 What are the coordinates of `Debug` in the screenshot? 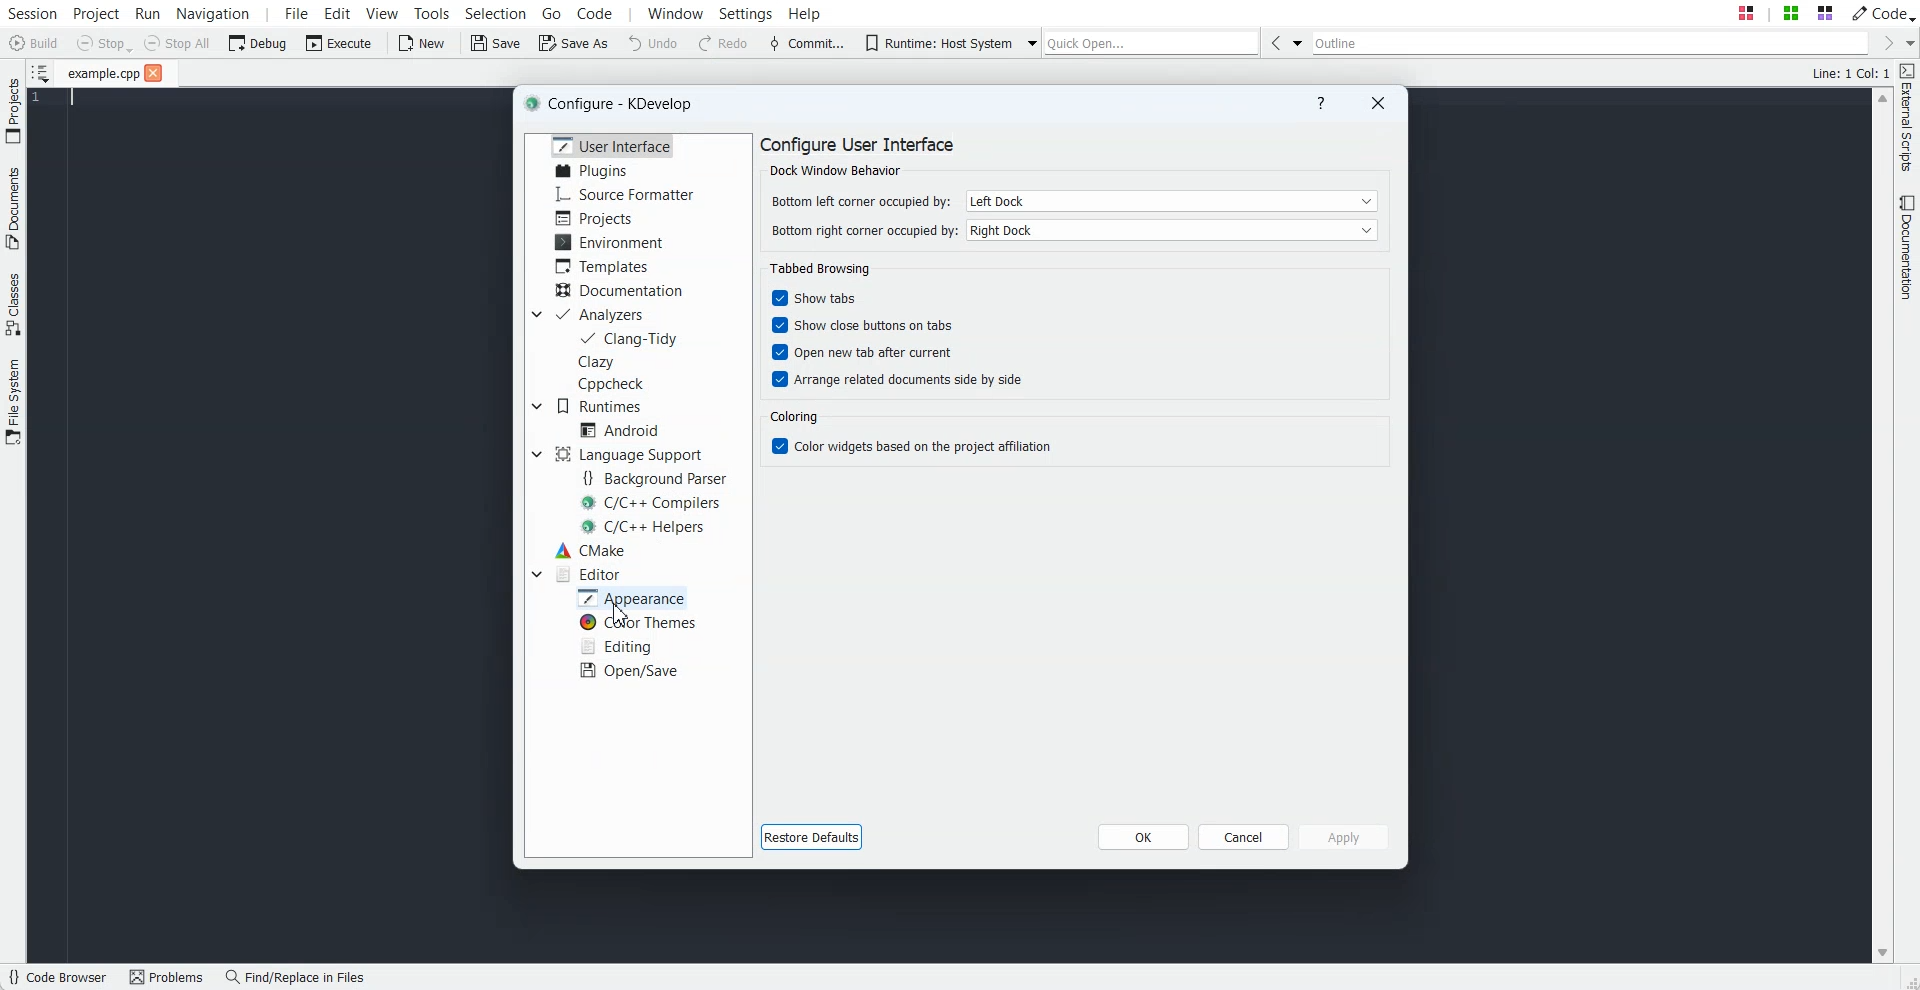 It's located at (257, 43).